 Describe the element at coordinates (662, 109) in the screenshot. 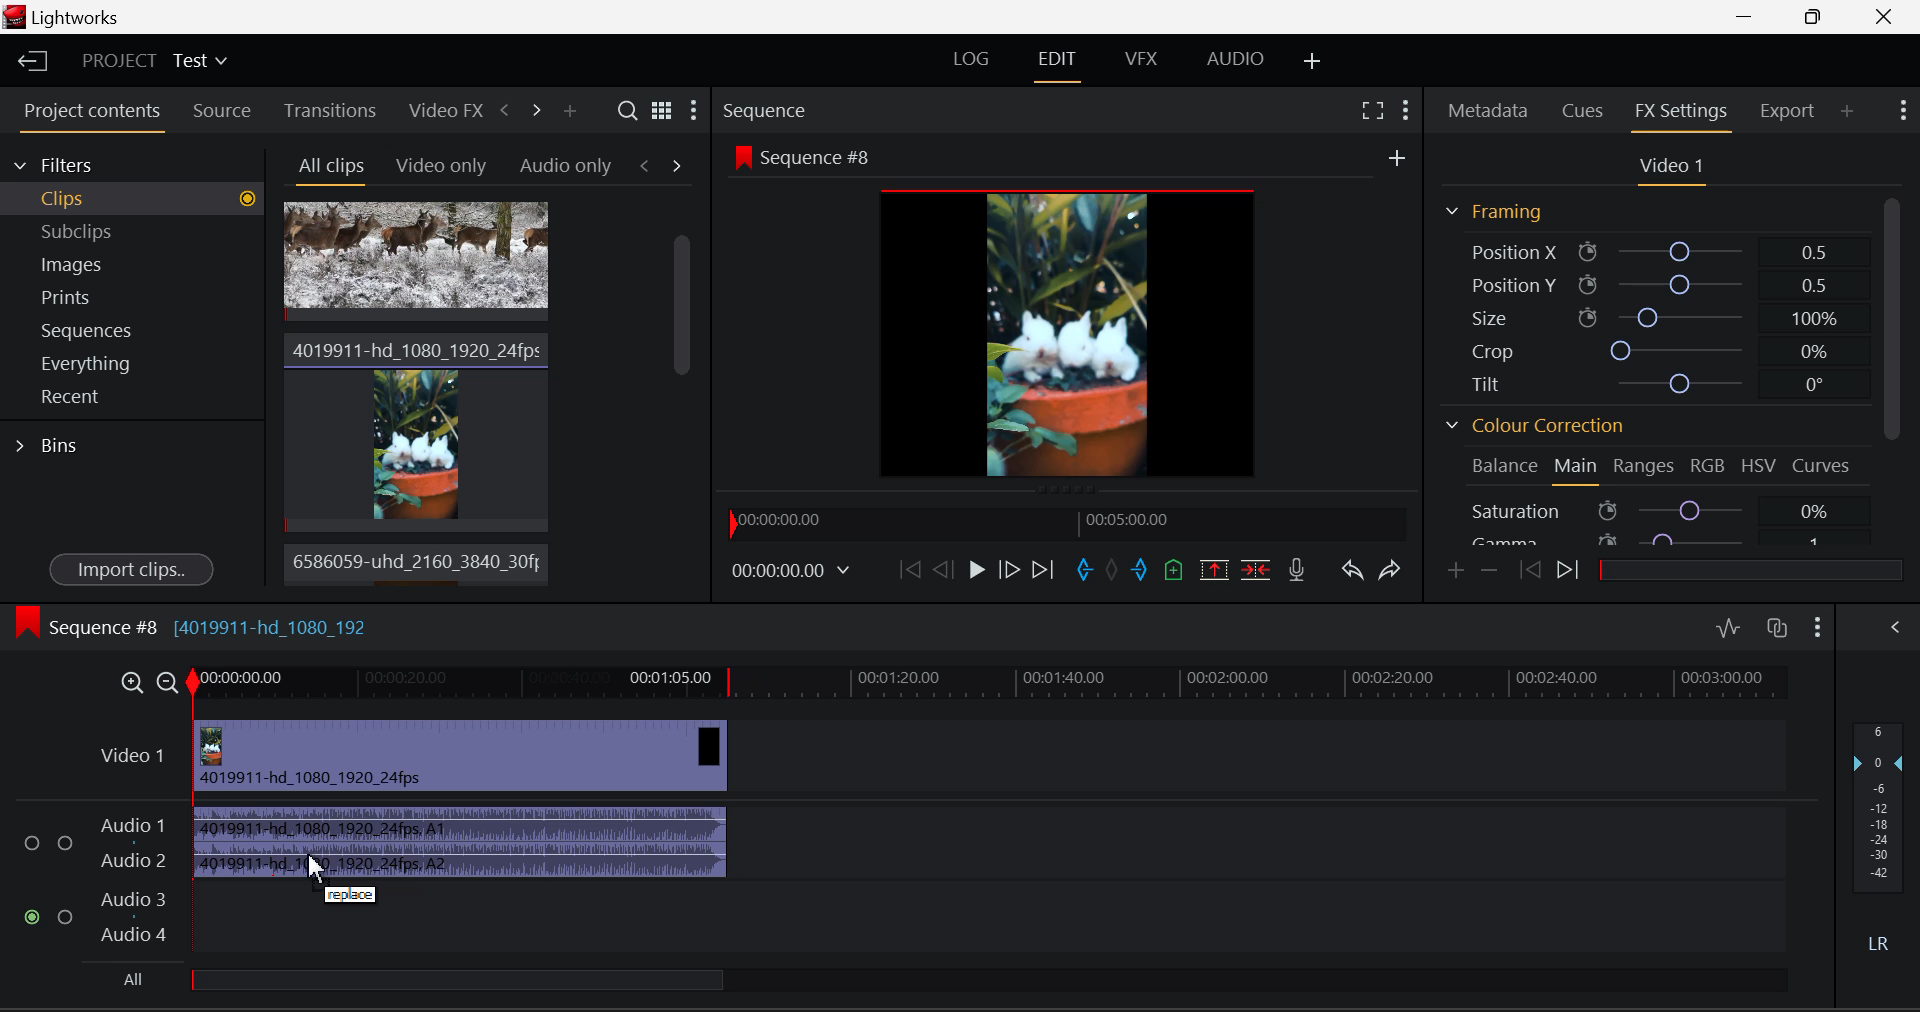

I see `Toggle between list and title view` at that location.